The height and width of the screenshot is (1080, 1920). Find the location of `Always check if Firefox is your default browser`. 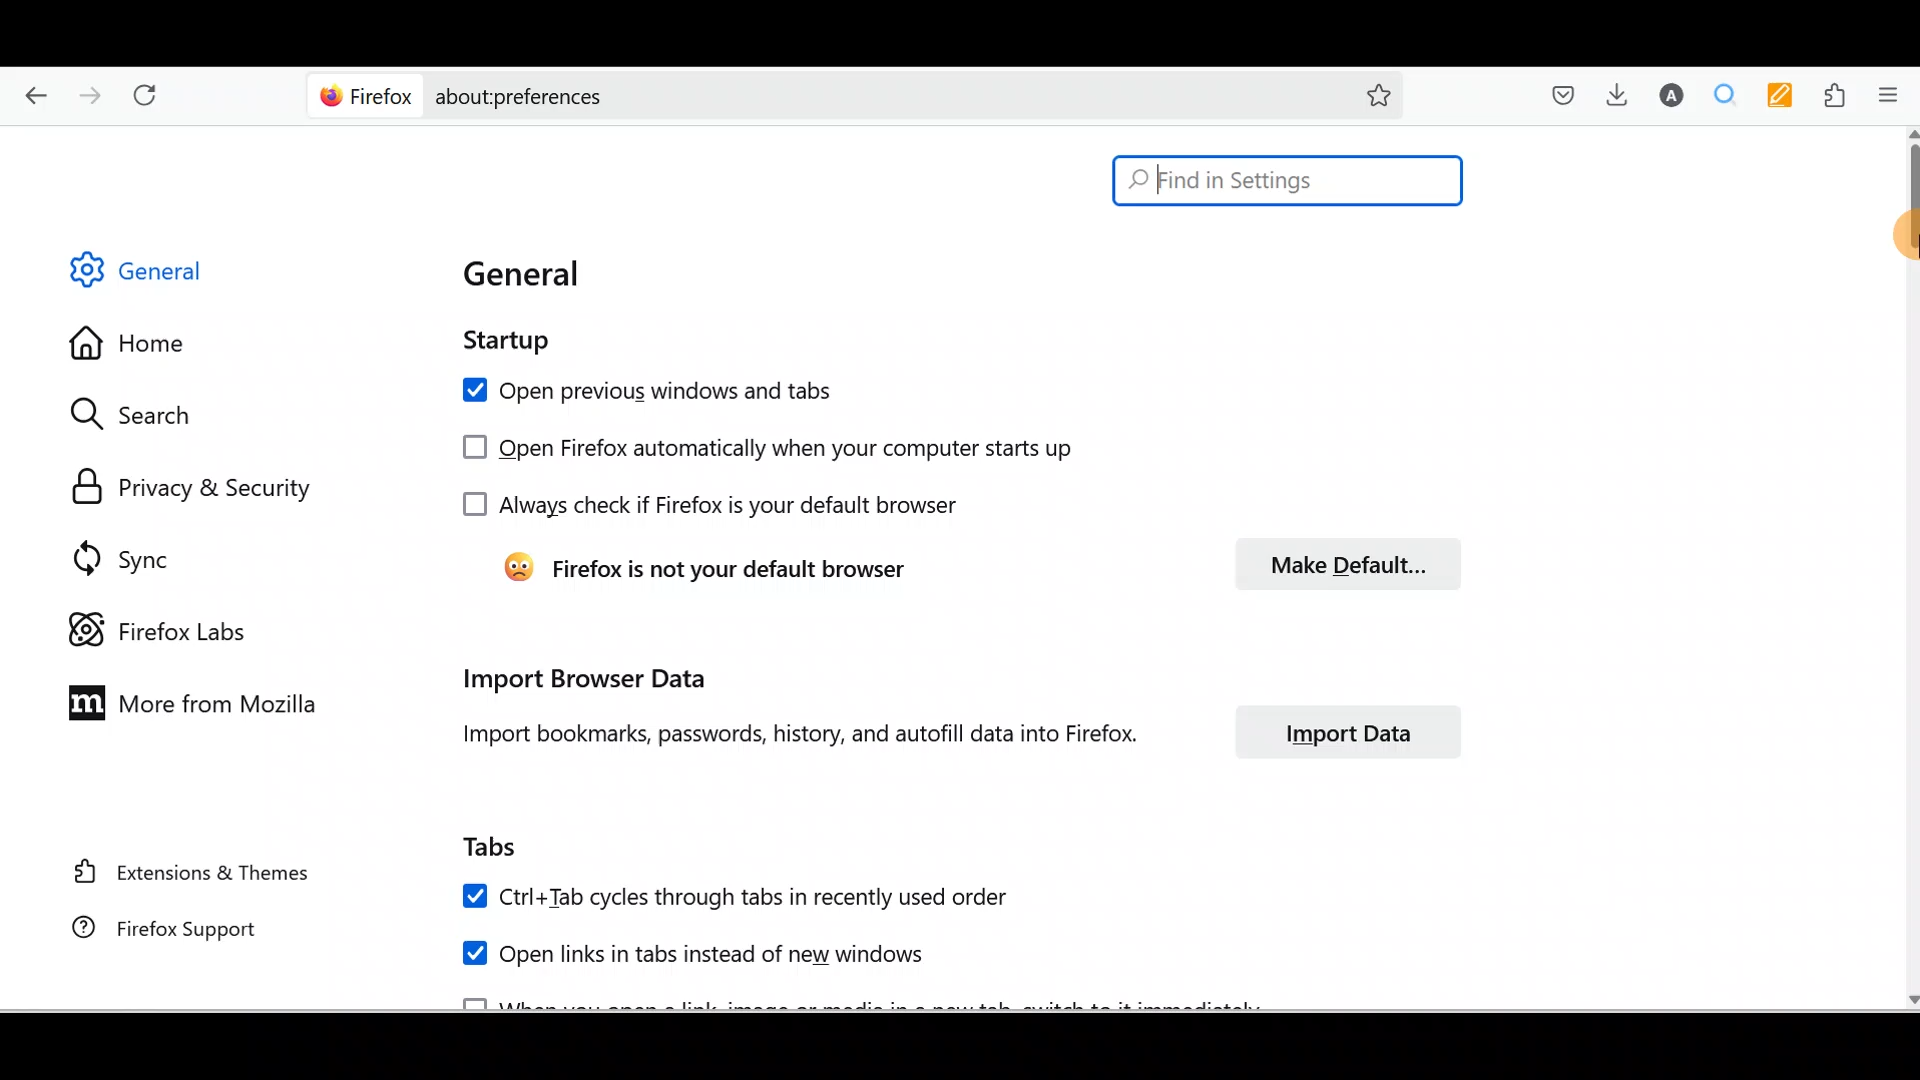

Always check if Firefox is your default browser is located at coordinates (707, 506).